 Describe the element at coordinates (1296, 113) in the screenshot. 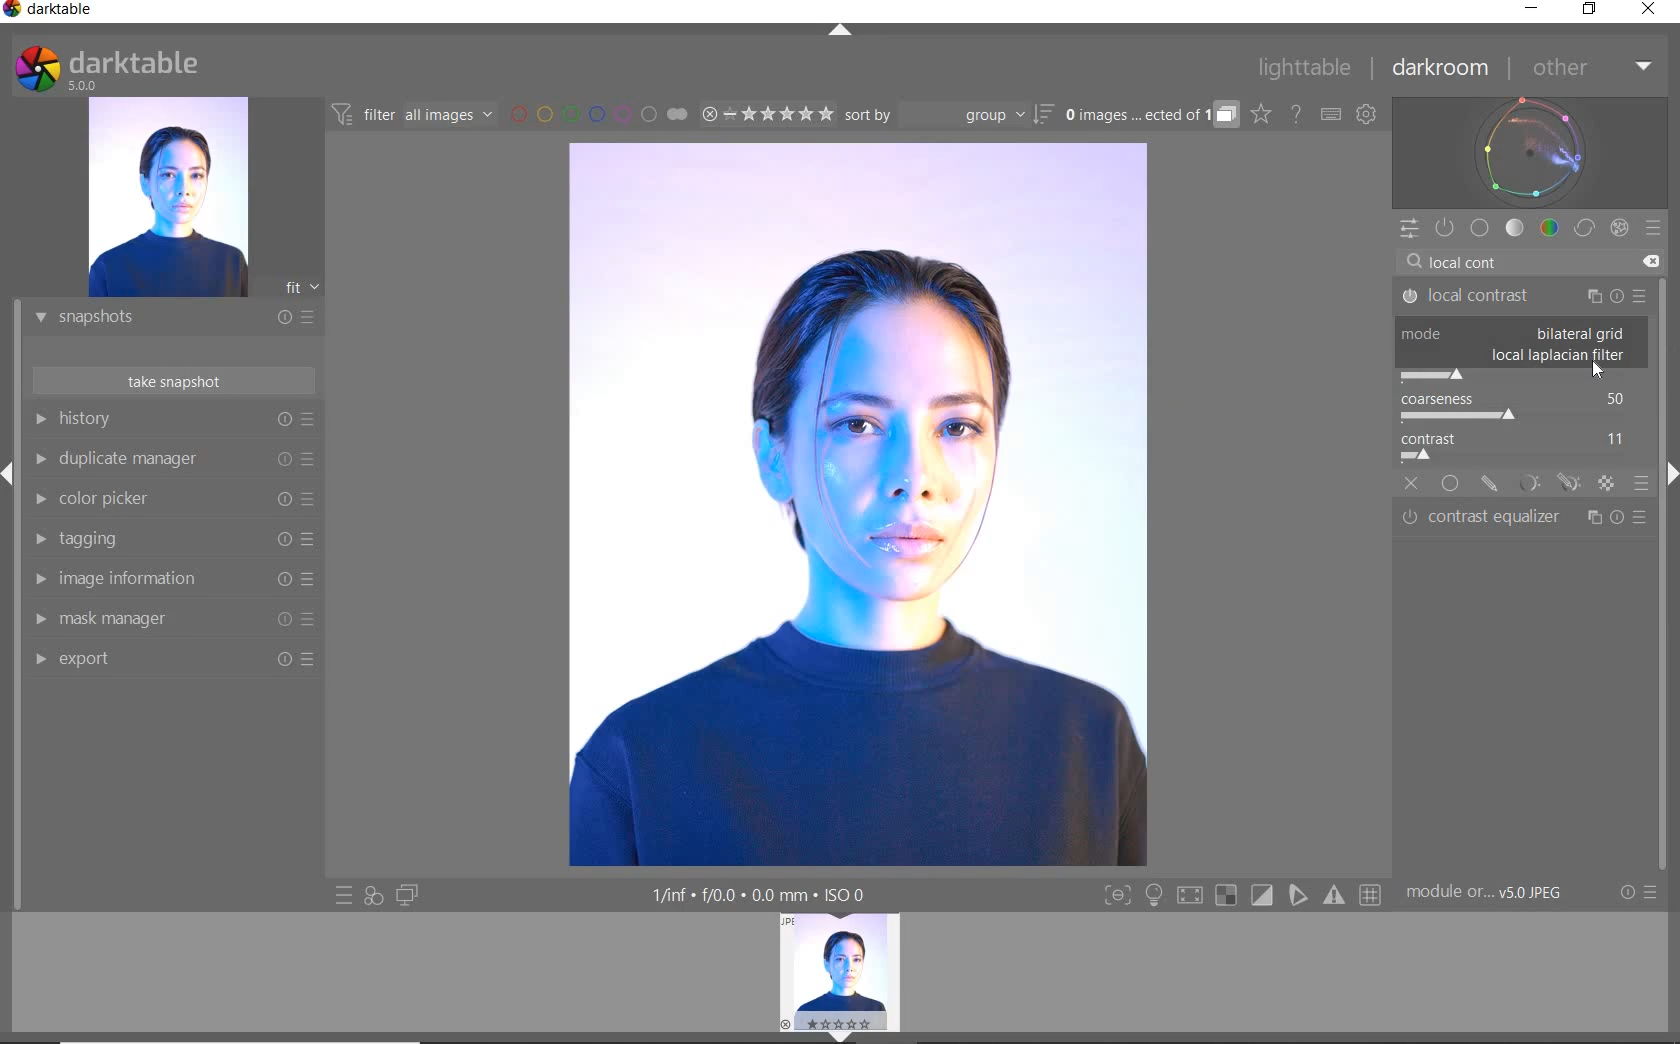

I see `HELP ONLINE` at that location.